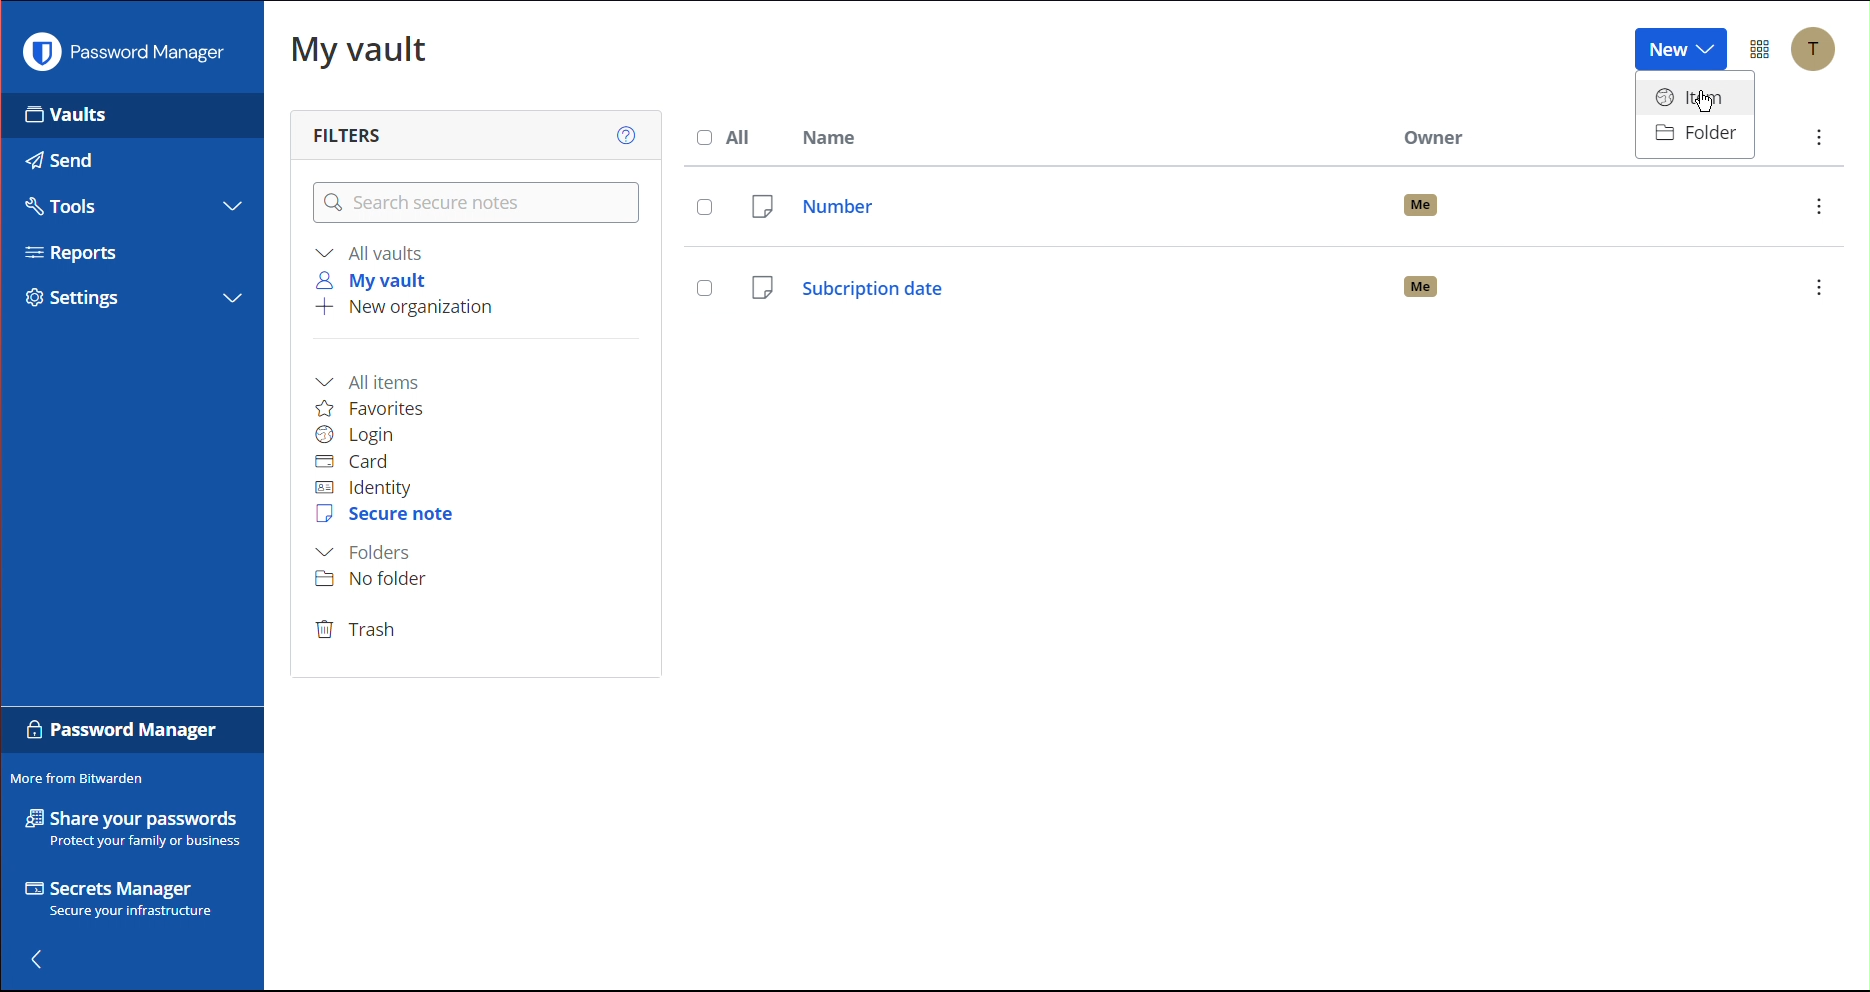 Image resolution: width=1870 pixels, height=992 pixels. Describe the element at coordinates (68, 207) in the screenshot. I see `Tools` at that location.